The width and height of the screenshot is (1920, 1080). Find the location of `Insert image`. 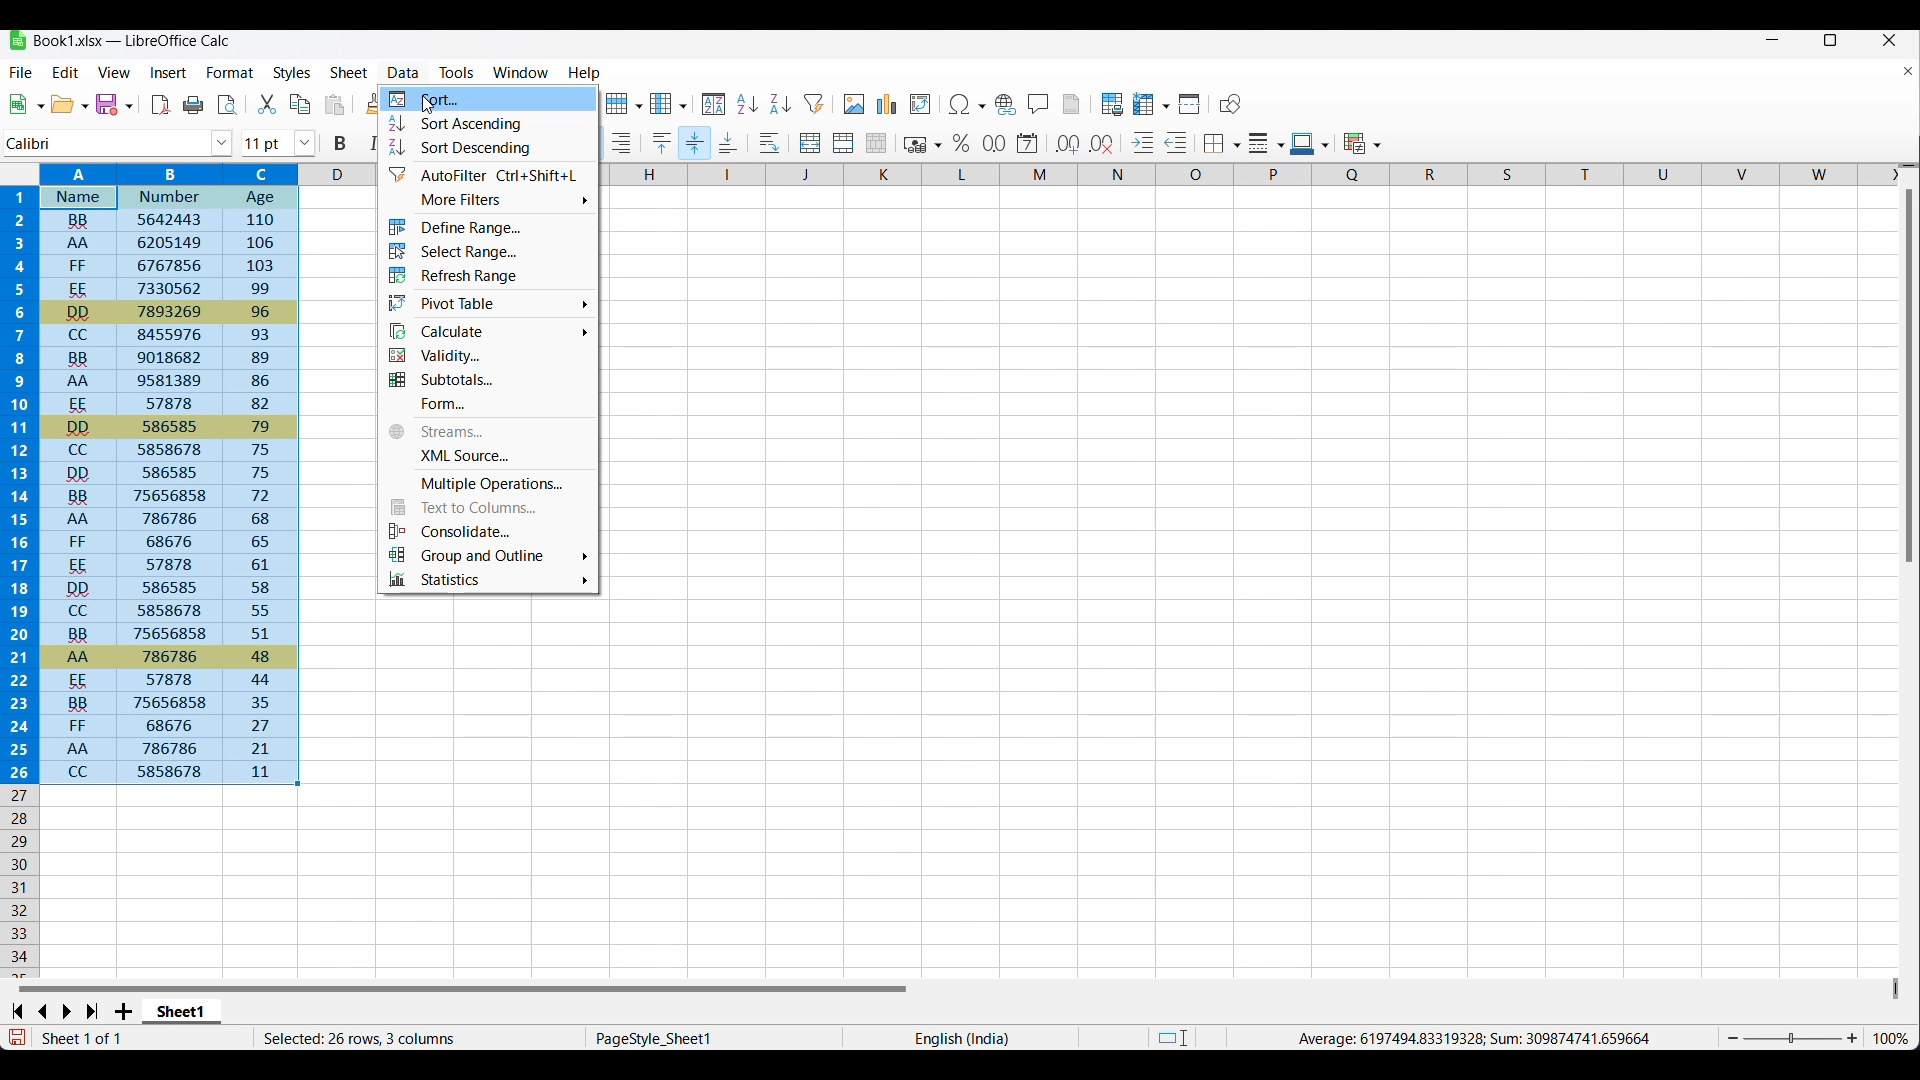

Insert image is located at coordinates (854, 103).